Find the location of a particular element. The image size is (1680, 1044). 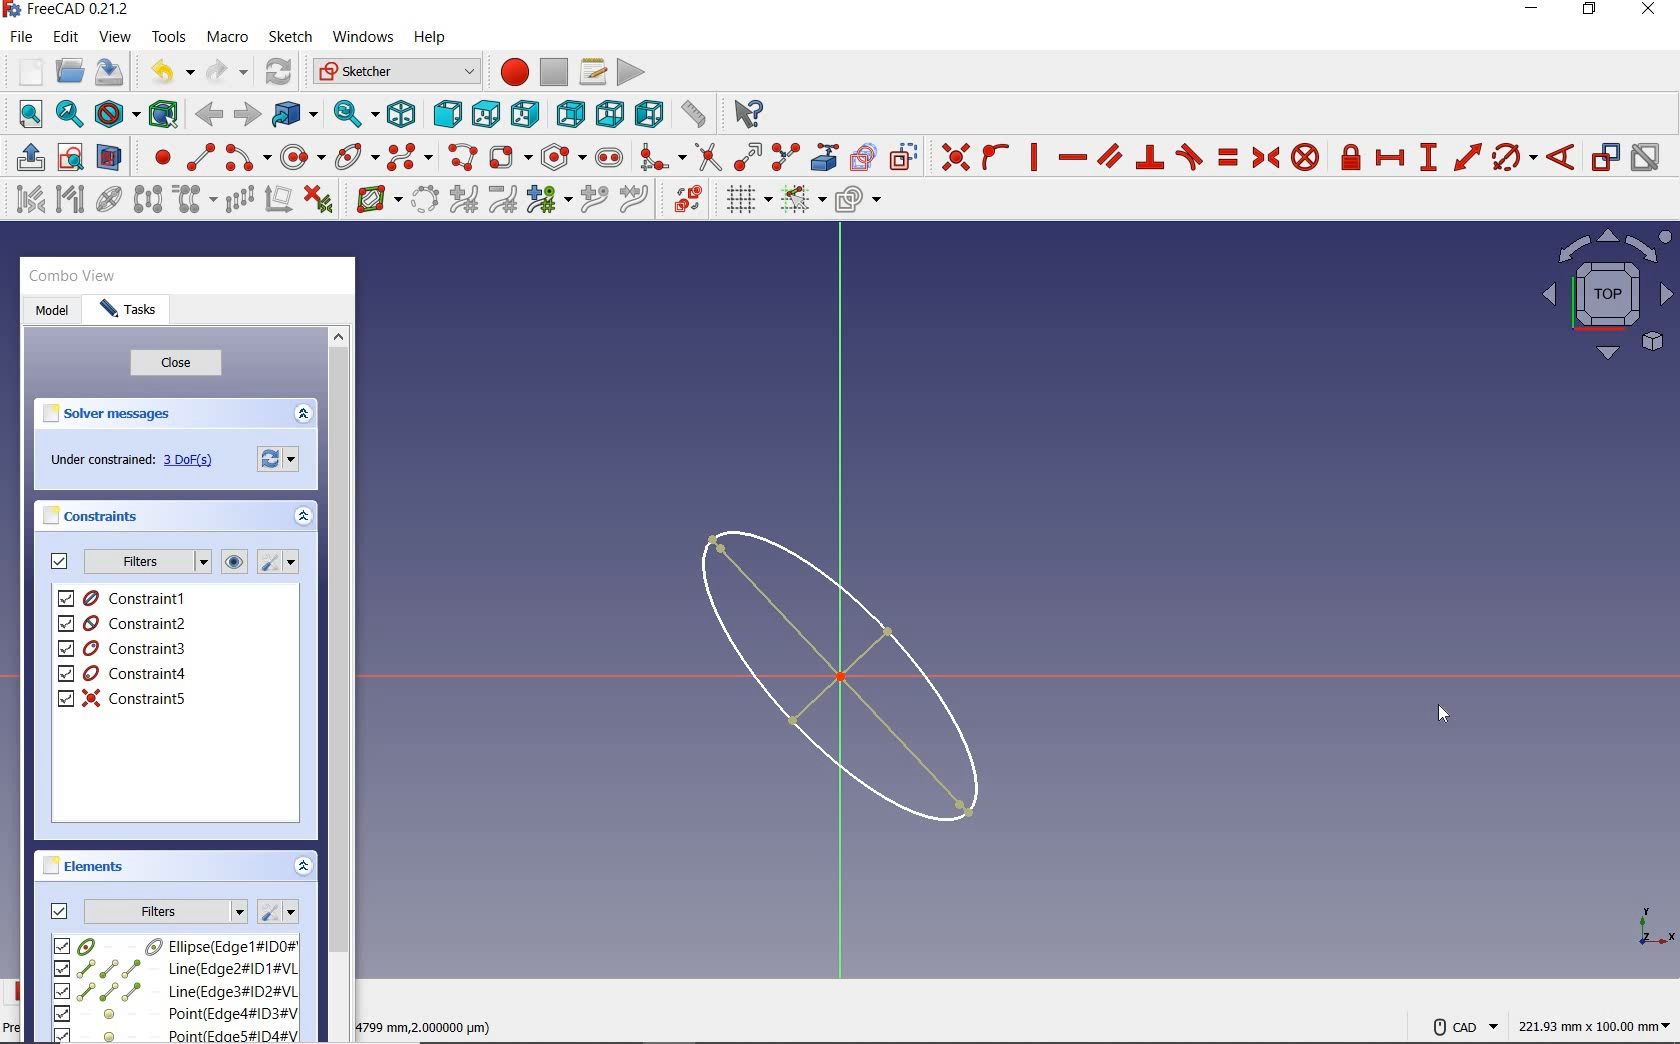

switch virtual space is located at coordinates (687, 199).